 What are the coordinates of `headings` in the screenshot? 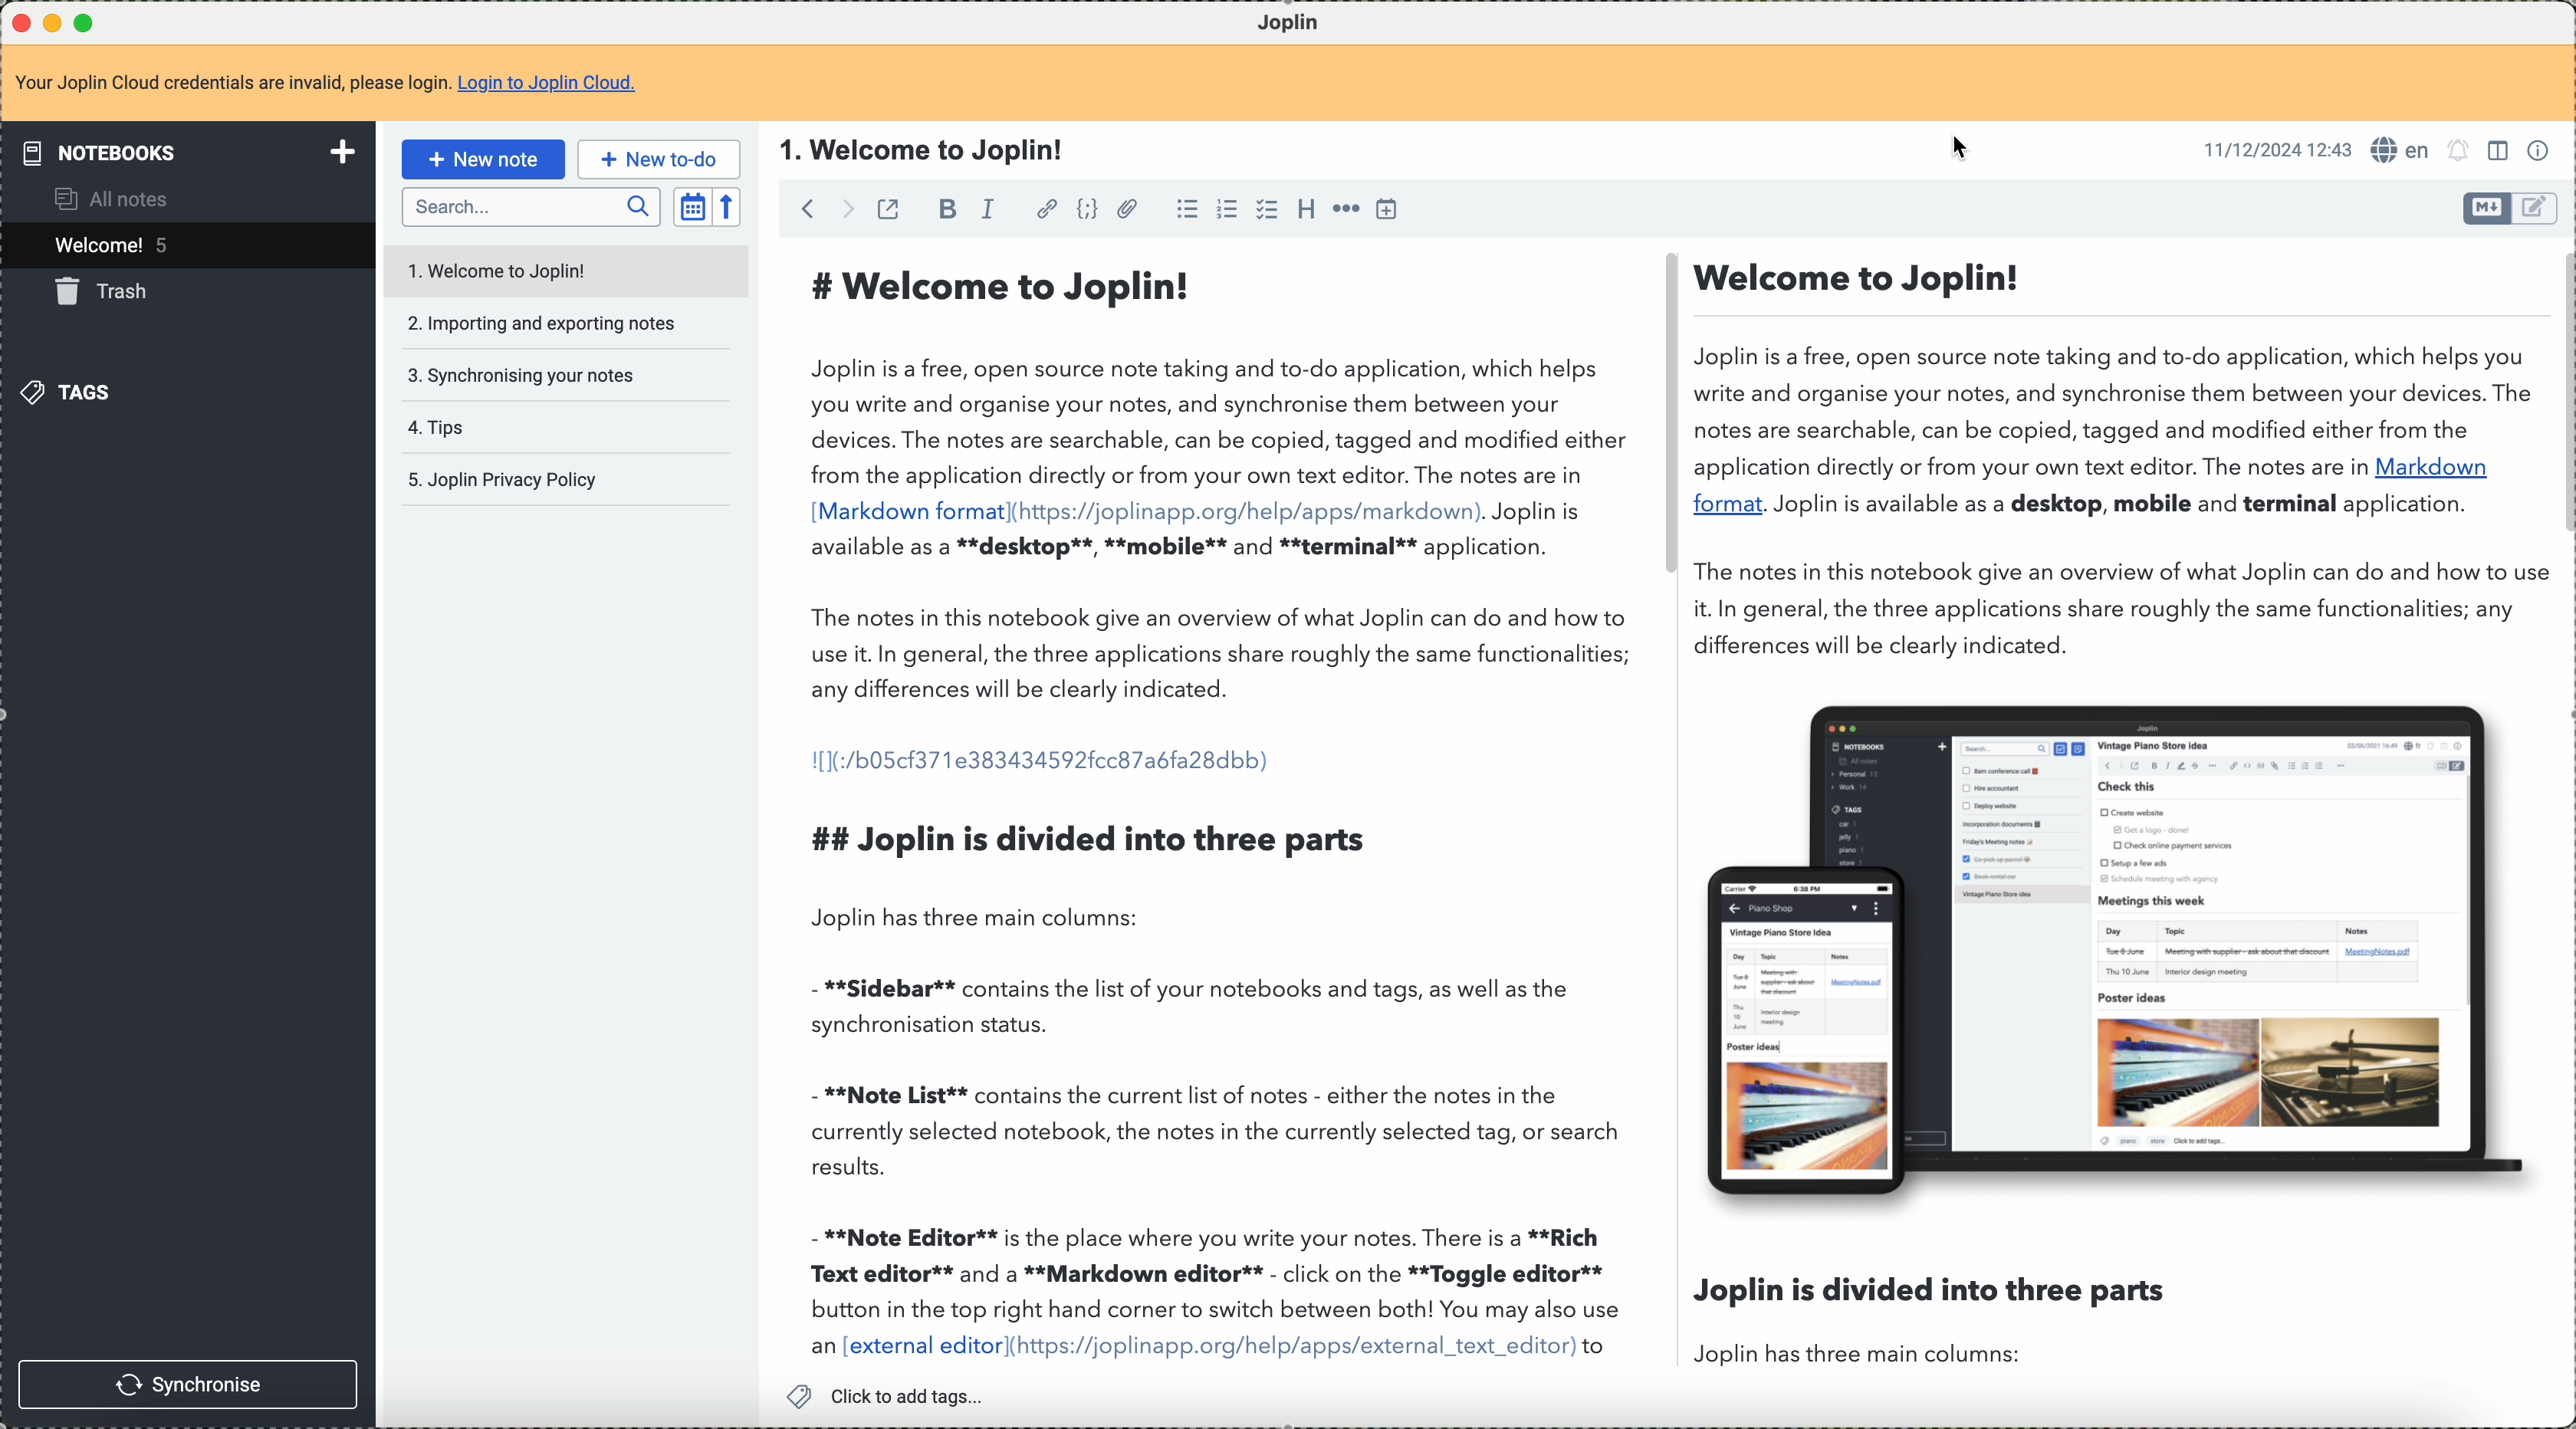 It's located at (1304, 208).